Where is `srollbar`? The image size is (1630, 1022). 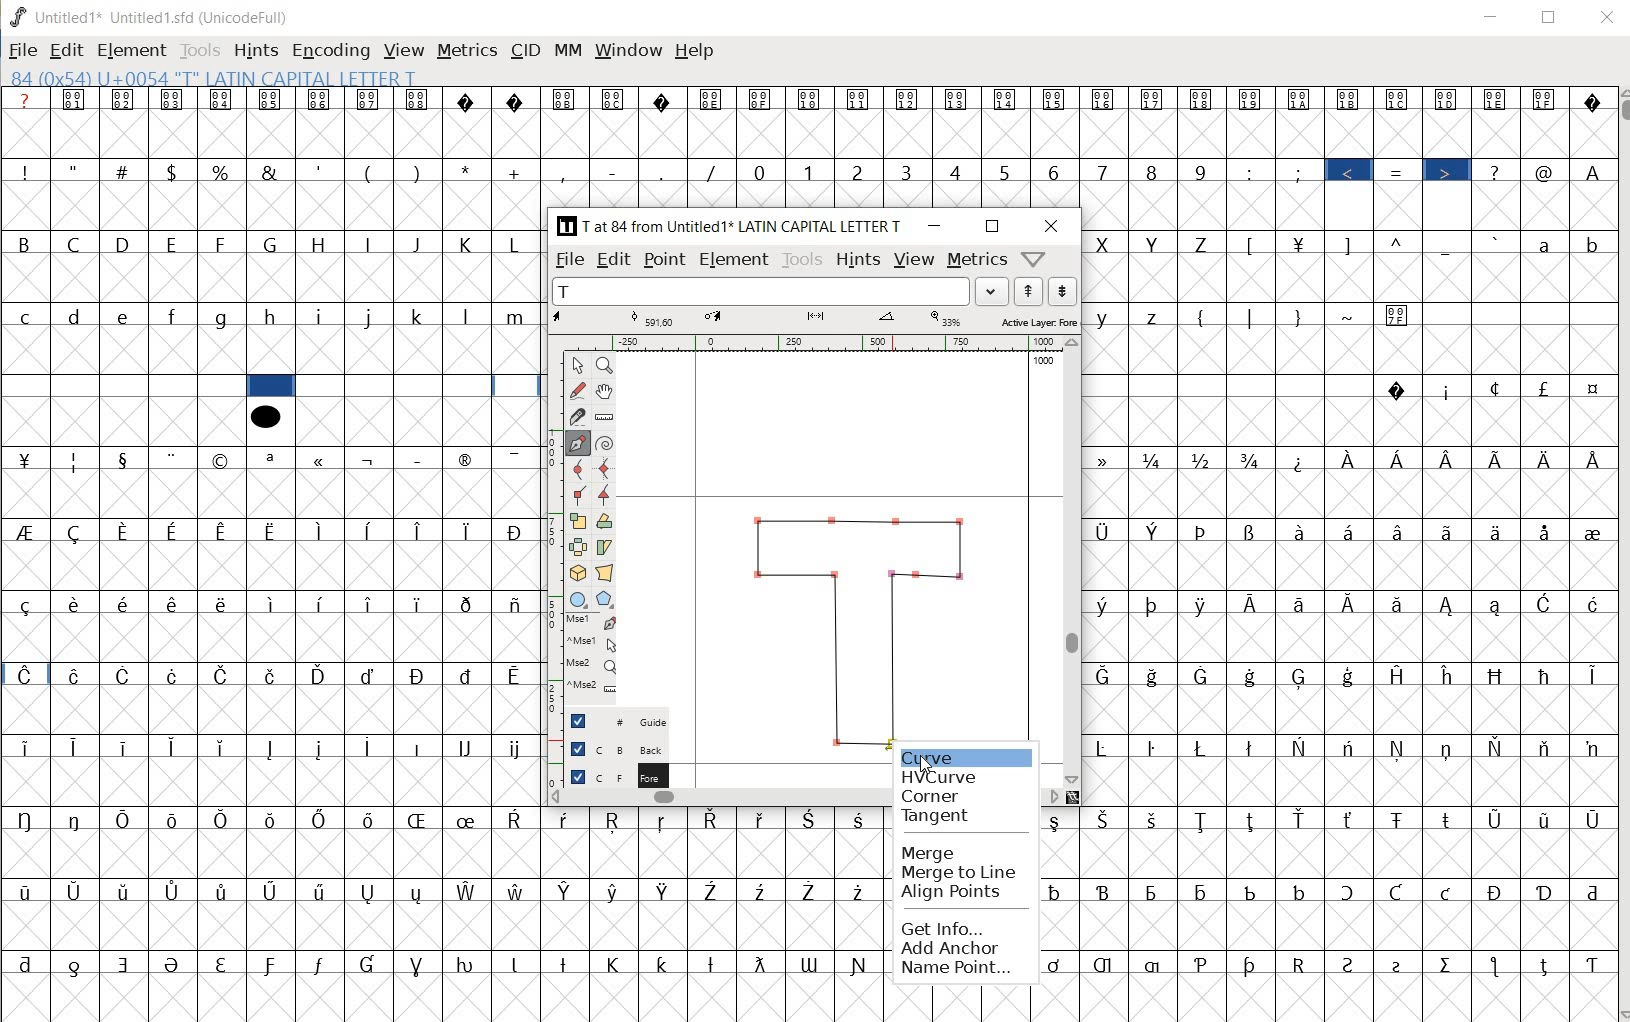
srollbar is located at coordinates (720, 796).